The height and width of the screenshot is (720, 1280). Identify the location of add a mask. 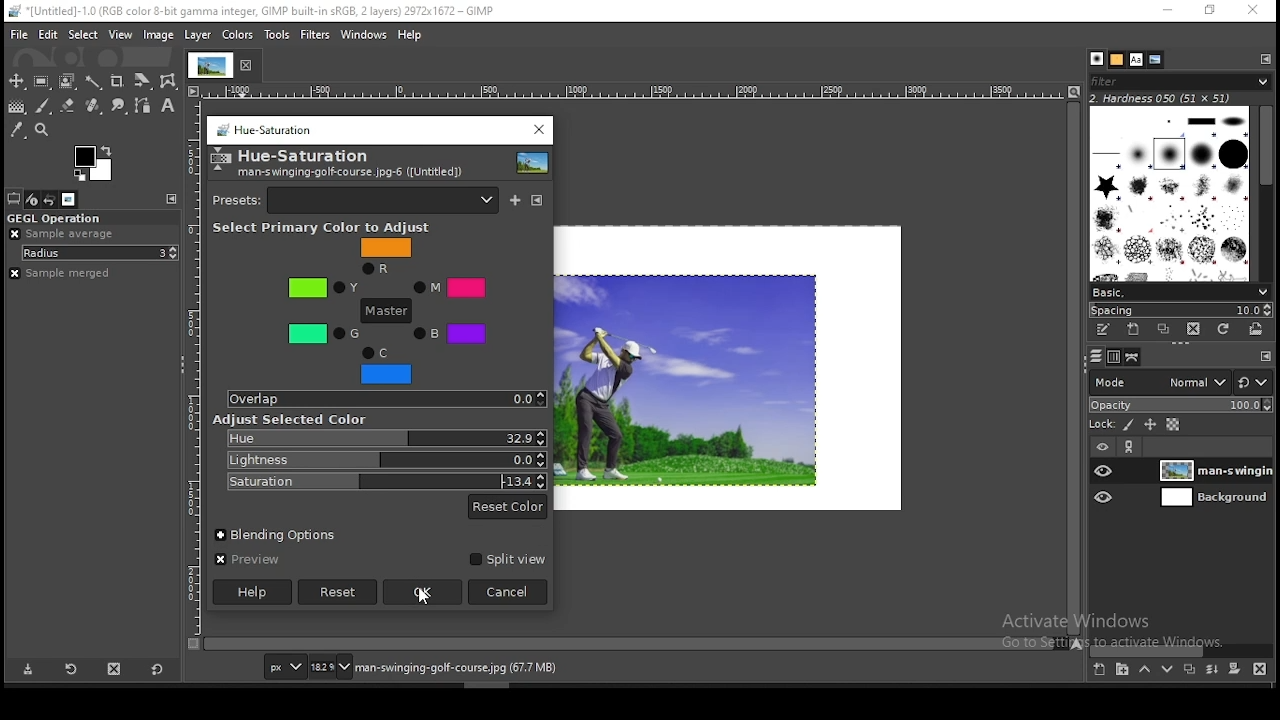
(1236, 669).